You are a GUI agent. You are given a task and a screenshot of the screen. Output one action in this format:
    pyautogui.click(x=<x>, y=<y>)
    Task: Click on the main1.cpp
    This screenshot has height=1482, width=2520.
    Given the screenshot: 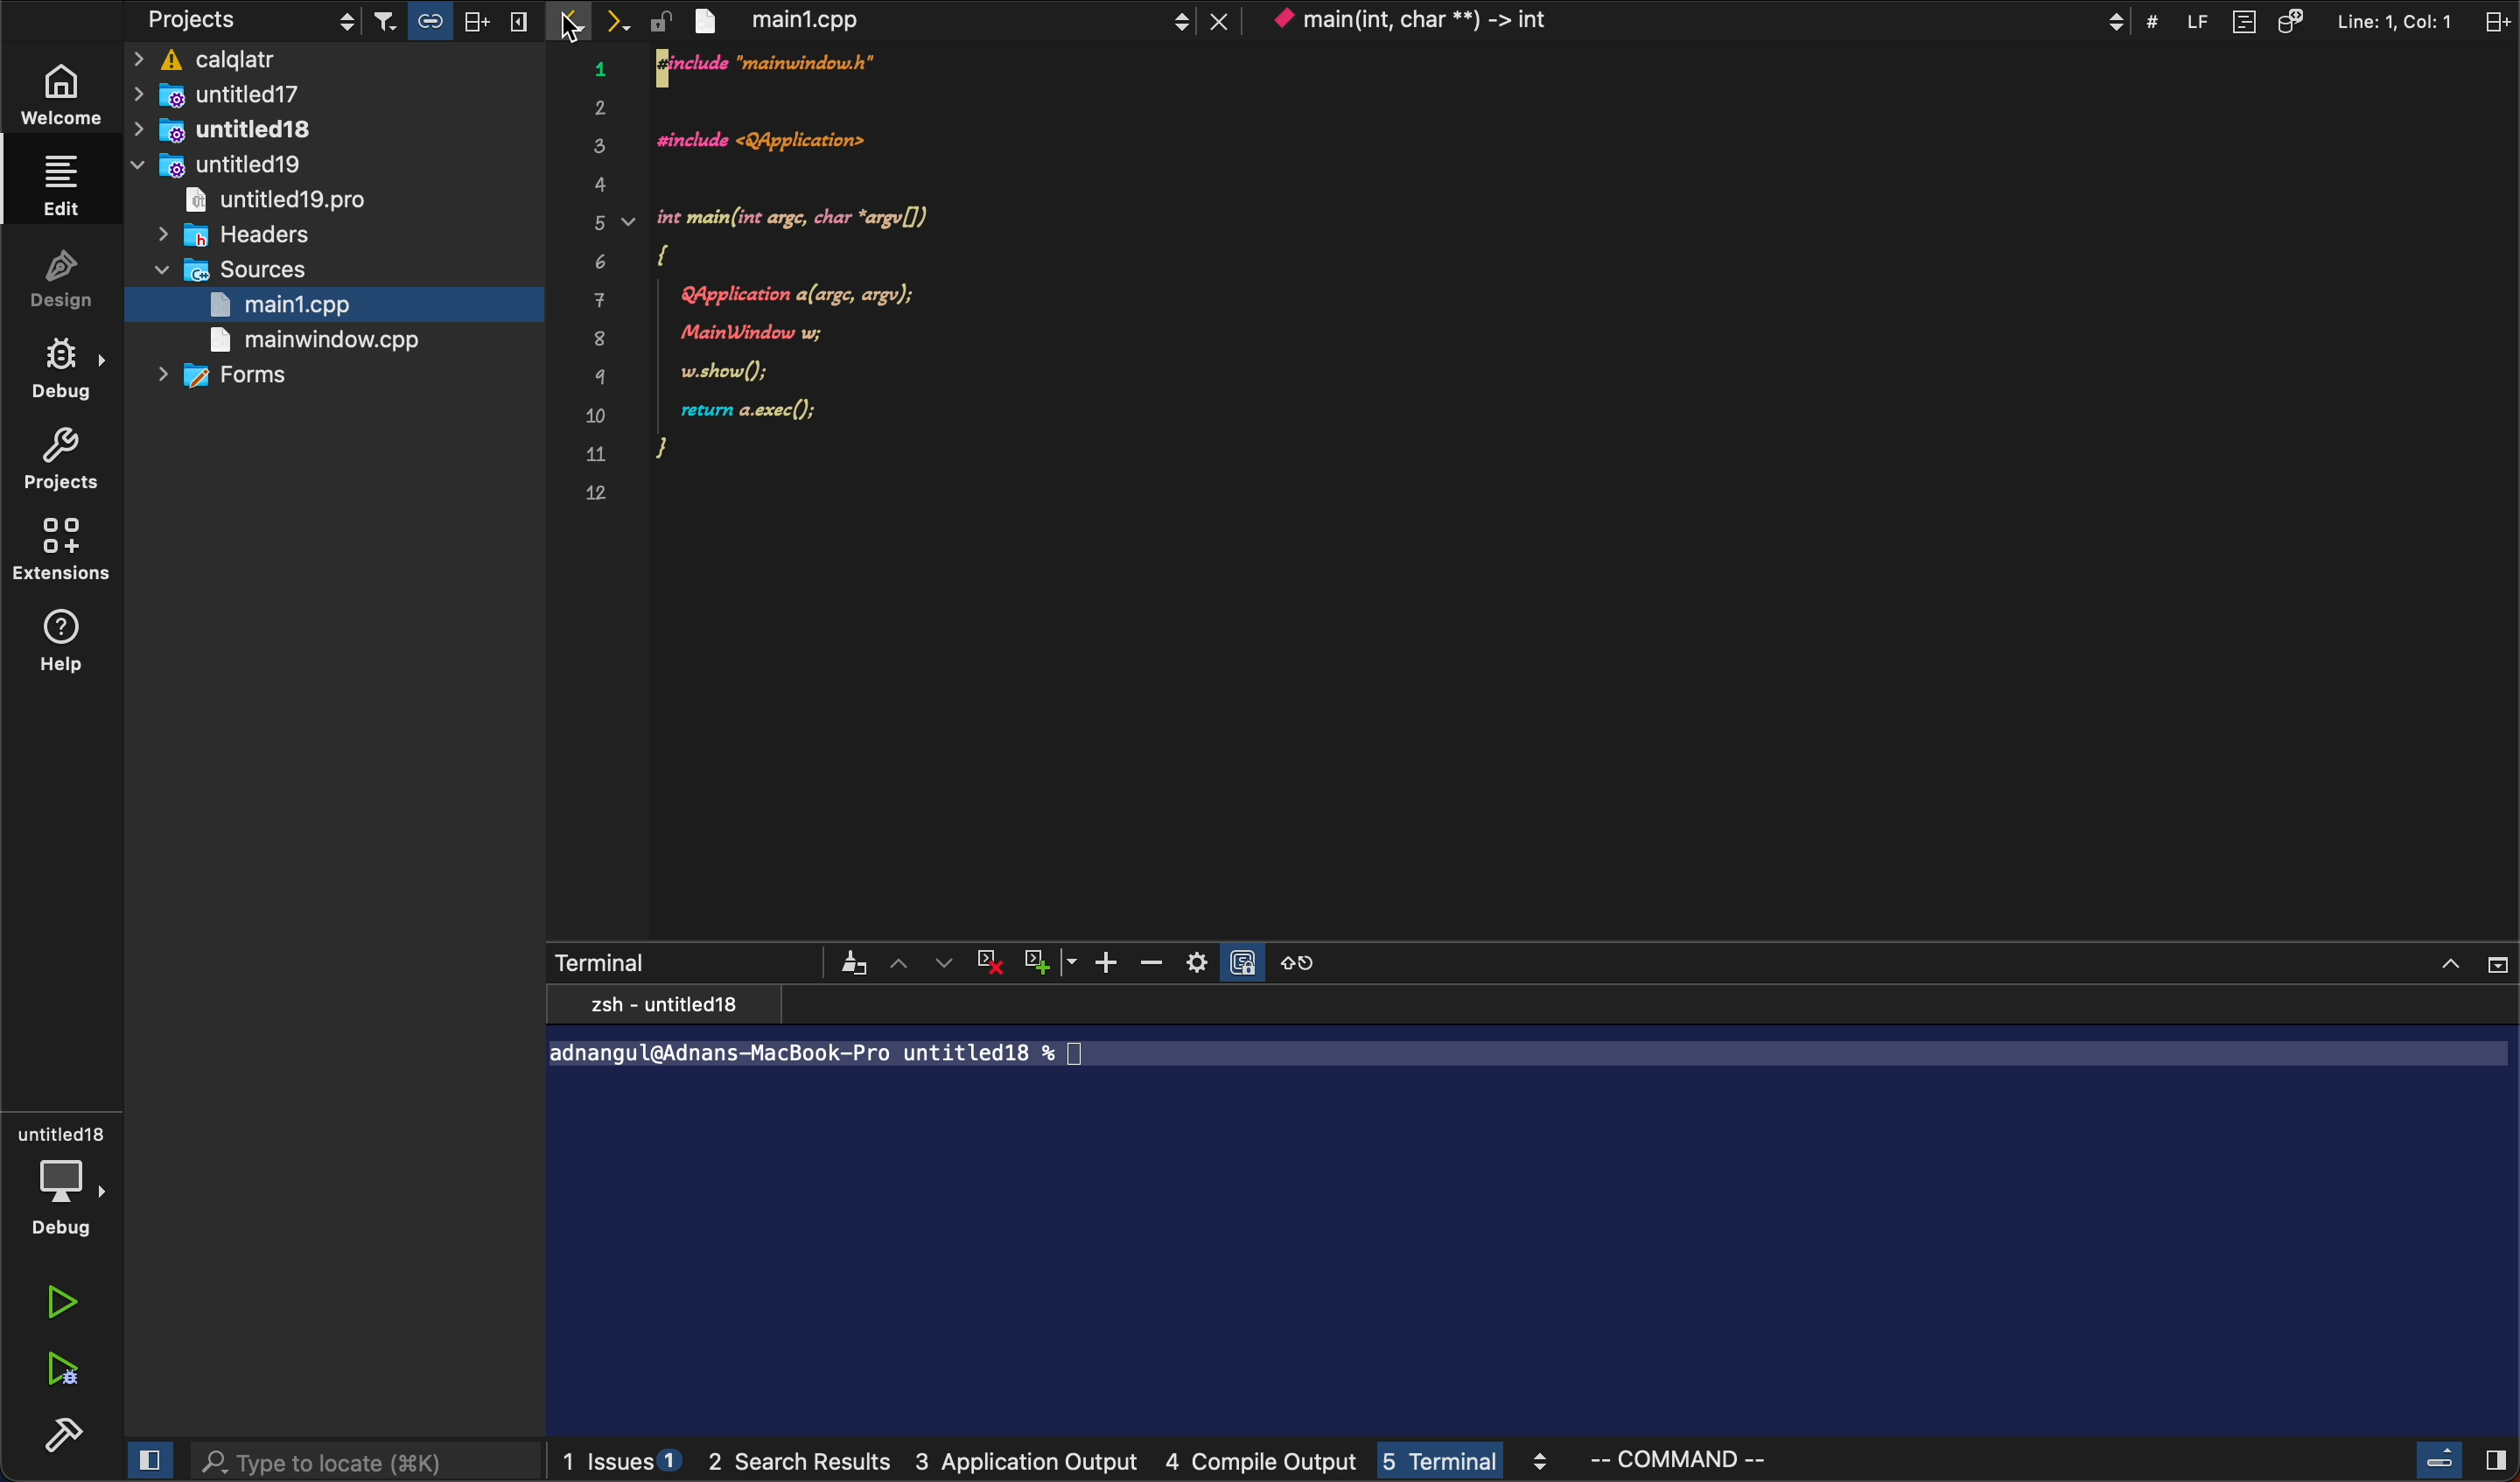 What is the action you would take?
    pyautogui.click(x=295, y=307)
    